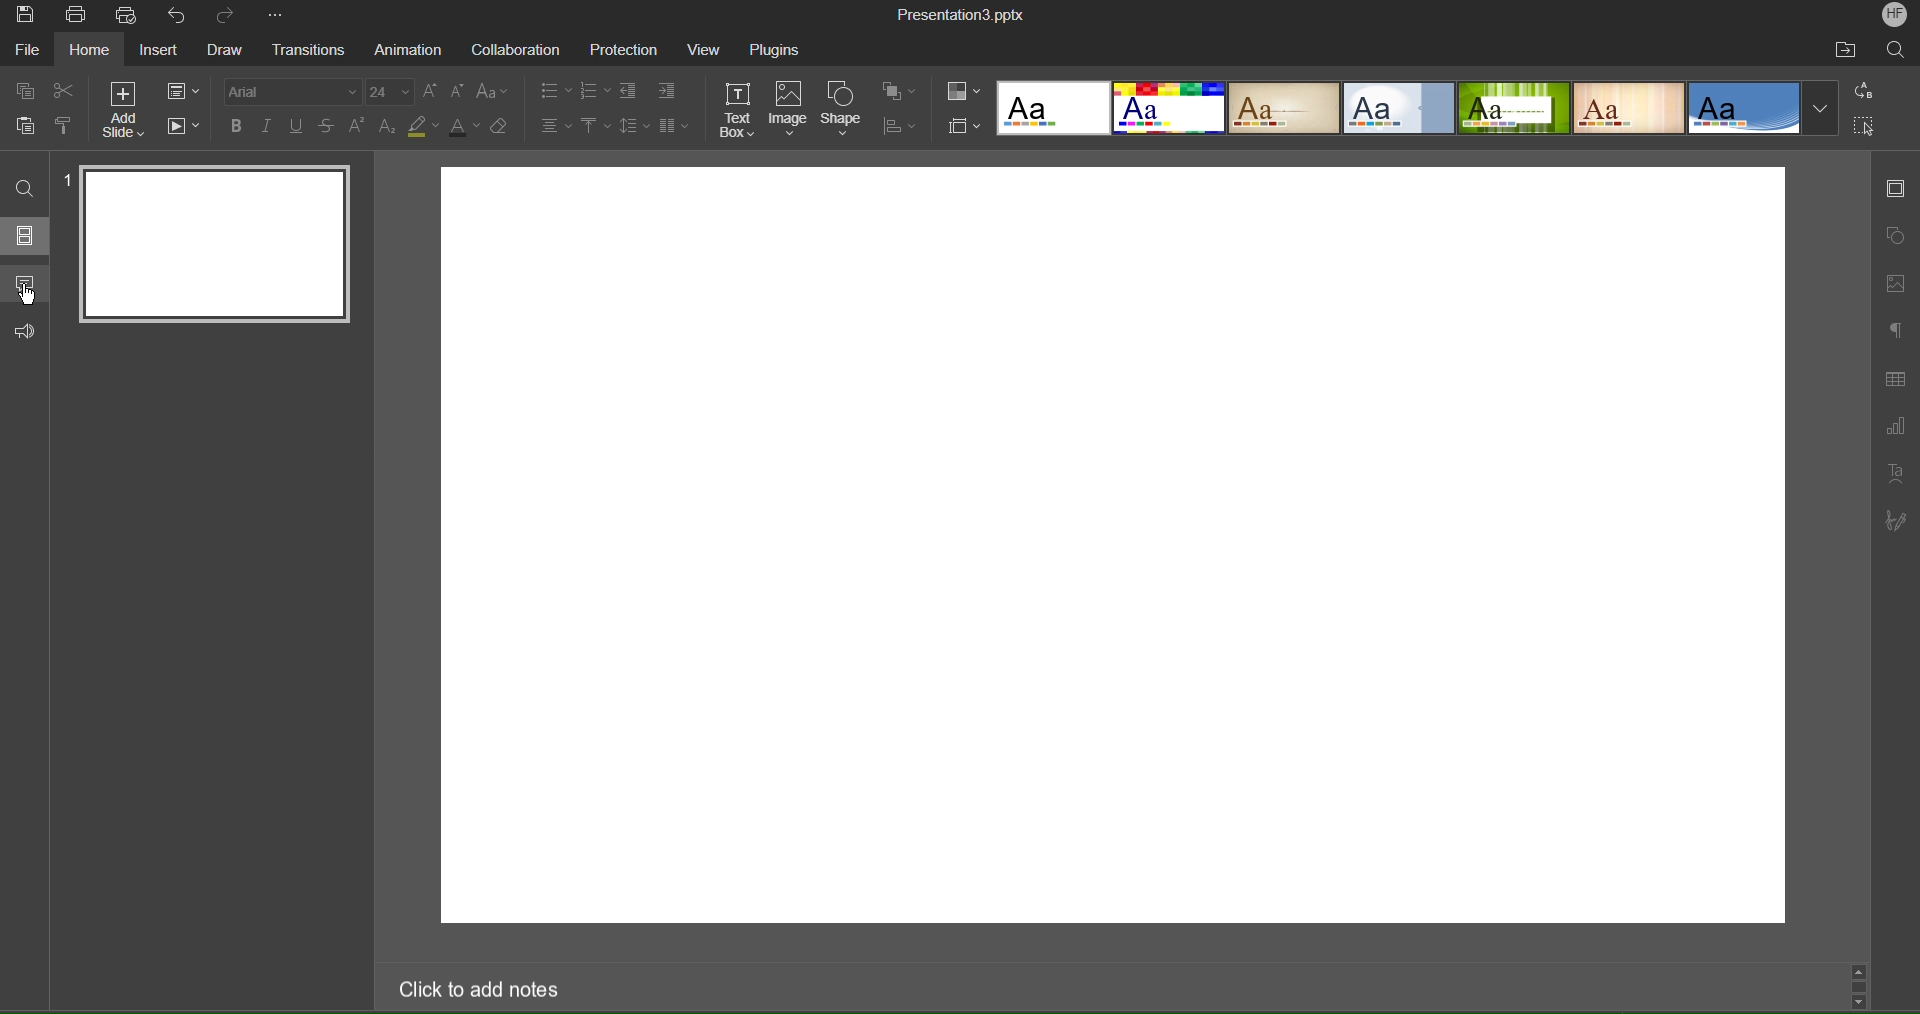 This screenshot has height=1014, width=1920. I want to click on Replace, so click(1865, 92).